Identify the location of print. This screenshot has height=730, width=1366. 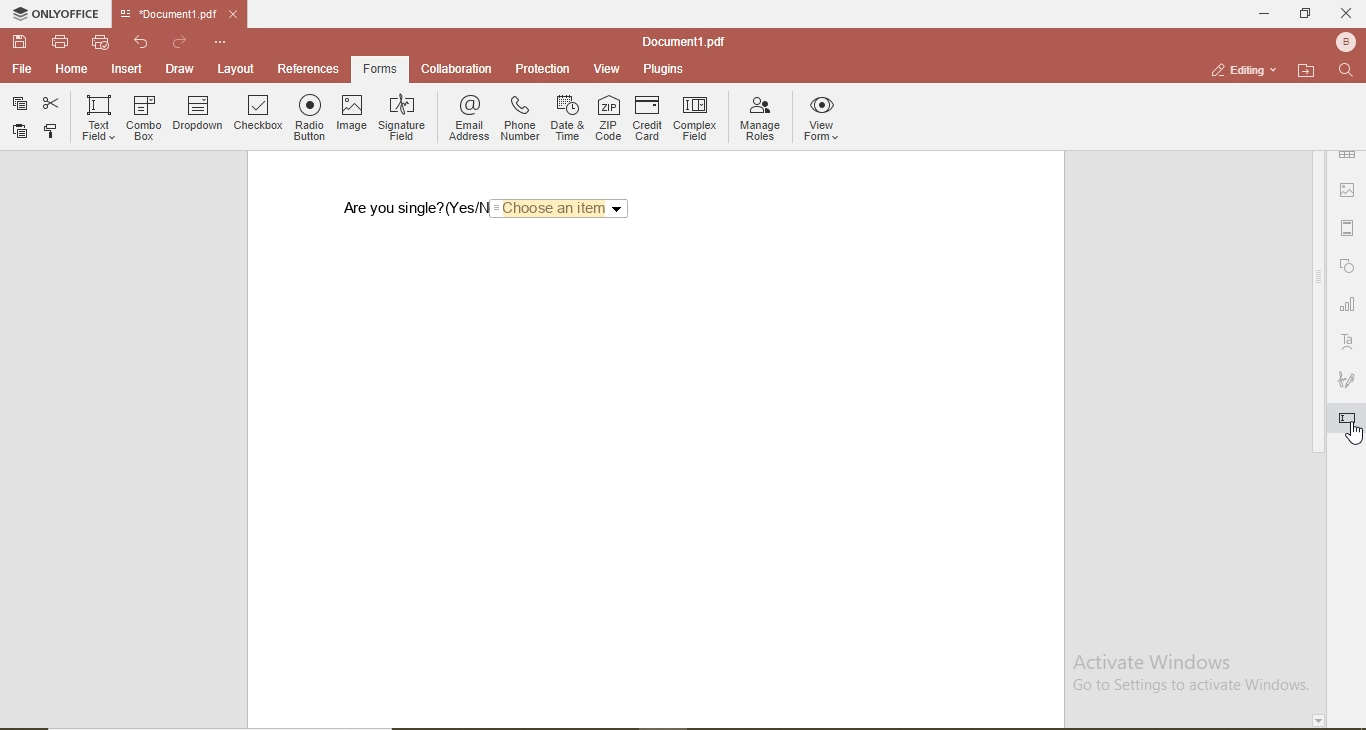
(62, 43).